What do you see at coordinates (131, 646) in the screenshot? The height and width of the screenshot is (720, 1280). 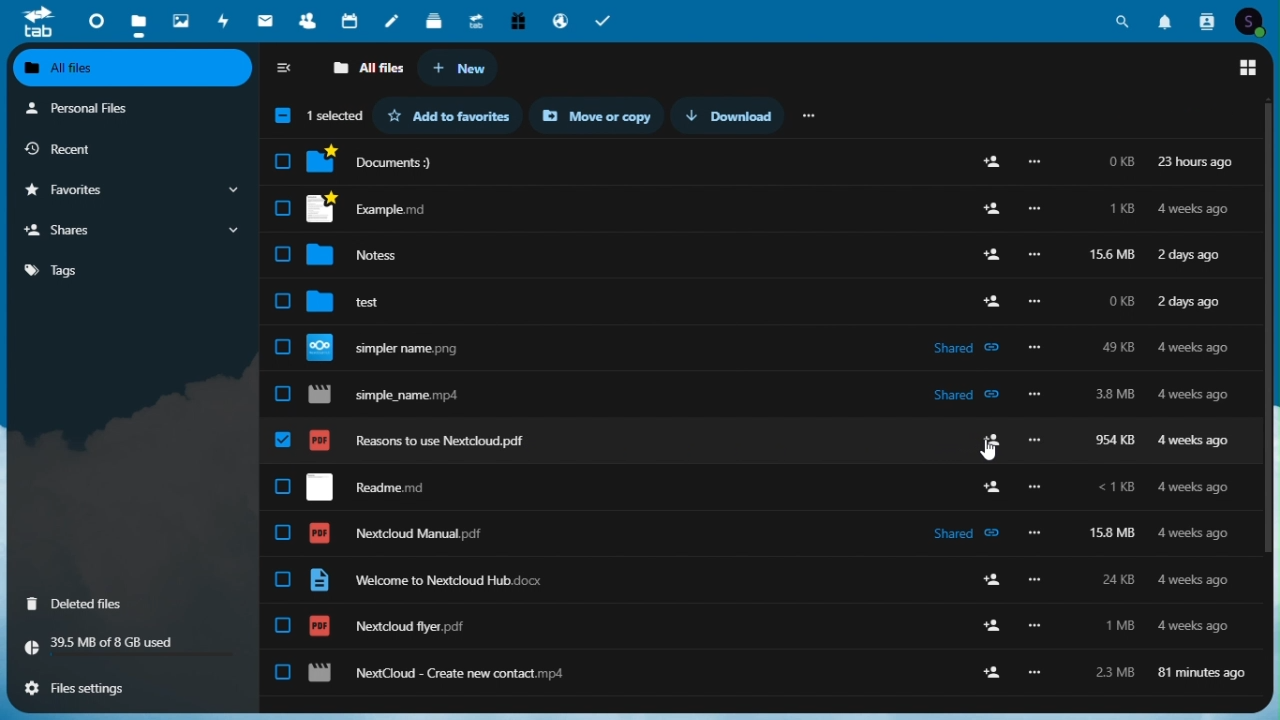 I see `storage` at bounding box center [131, 646].